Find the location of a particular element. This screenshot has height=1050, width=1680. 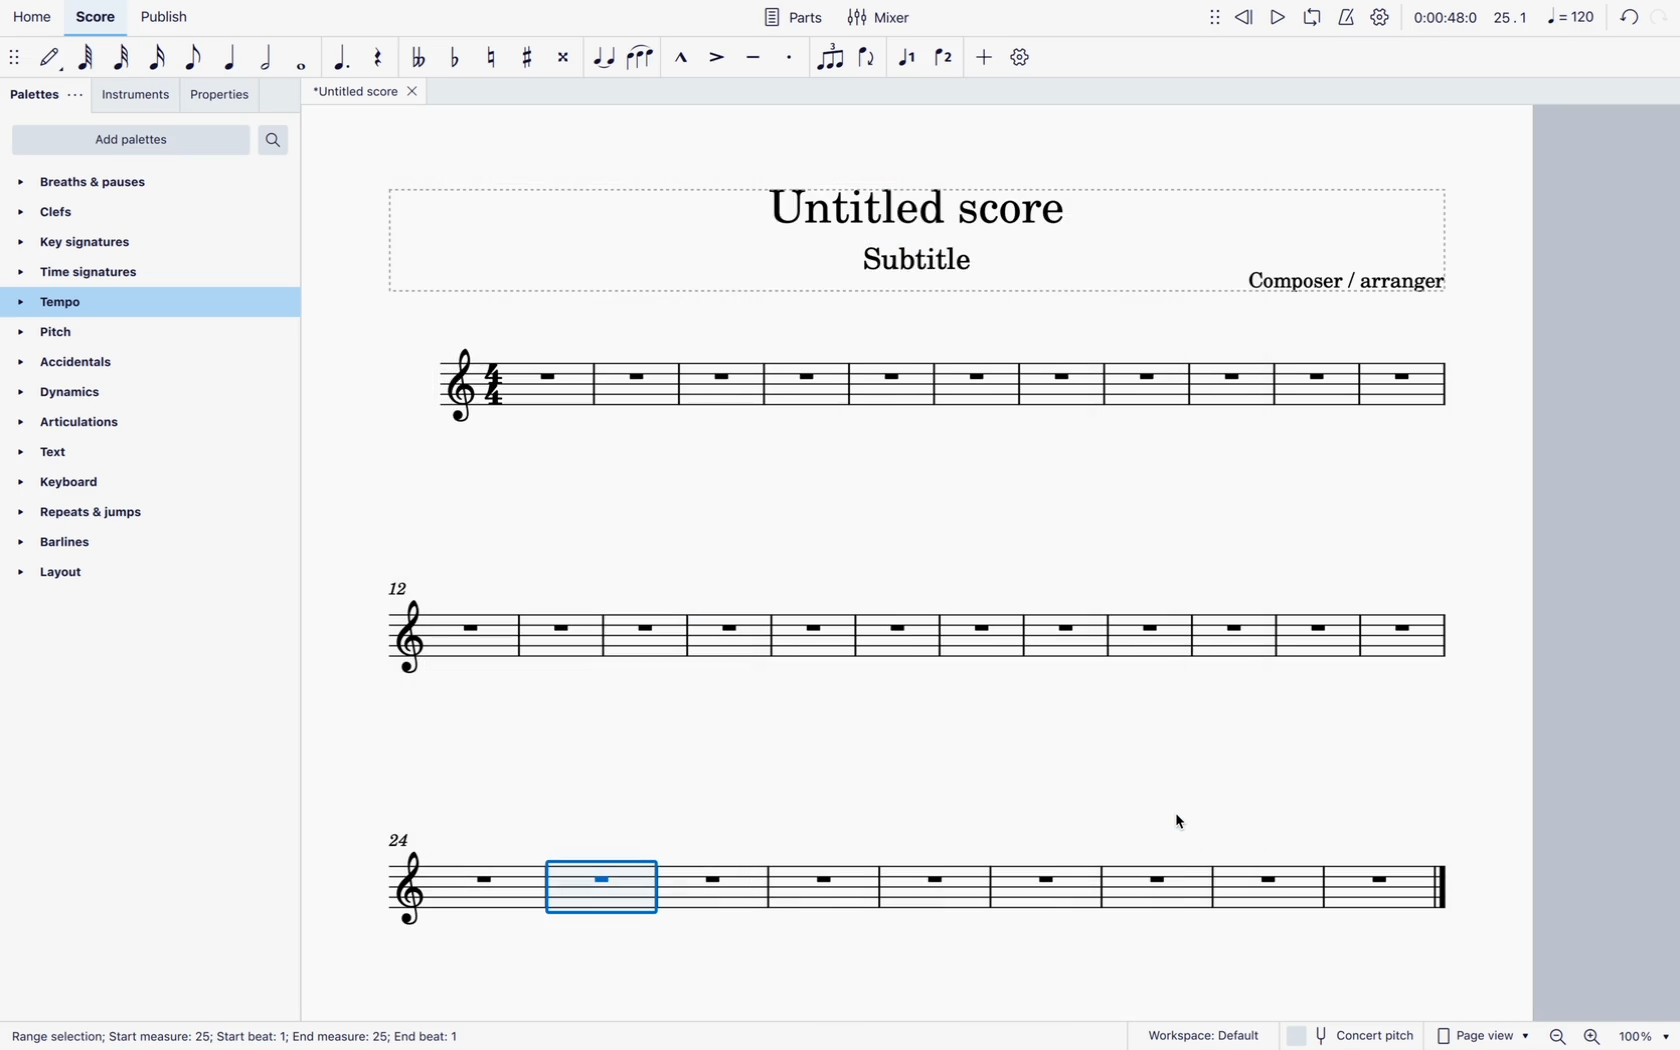

back is located at coordinates (1626, 17).